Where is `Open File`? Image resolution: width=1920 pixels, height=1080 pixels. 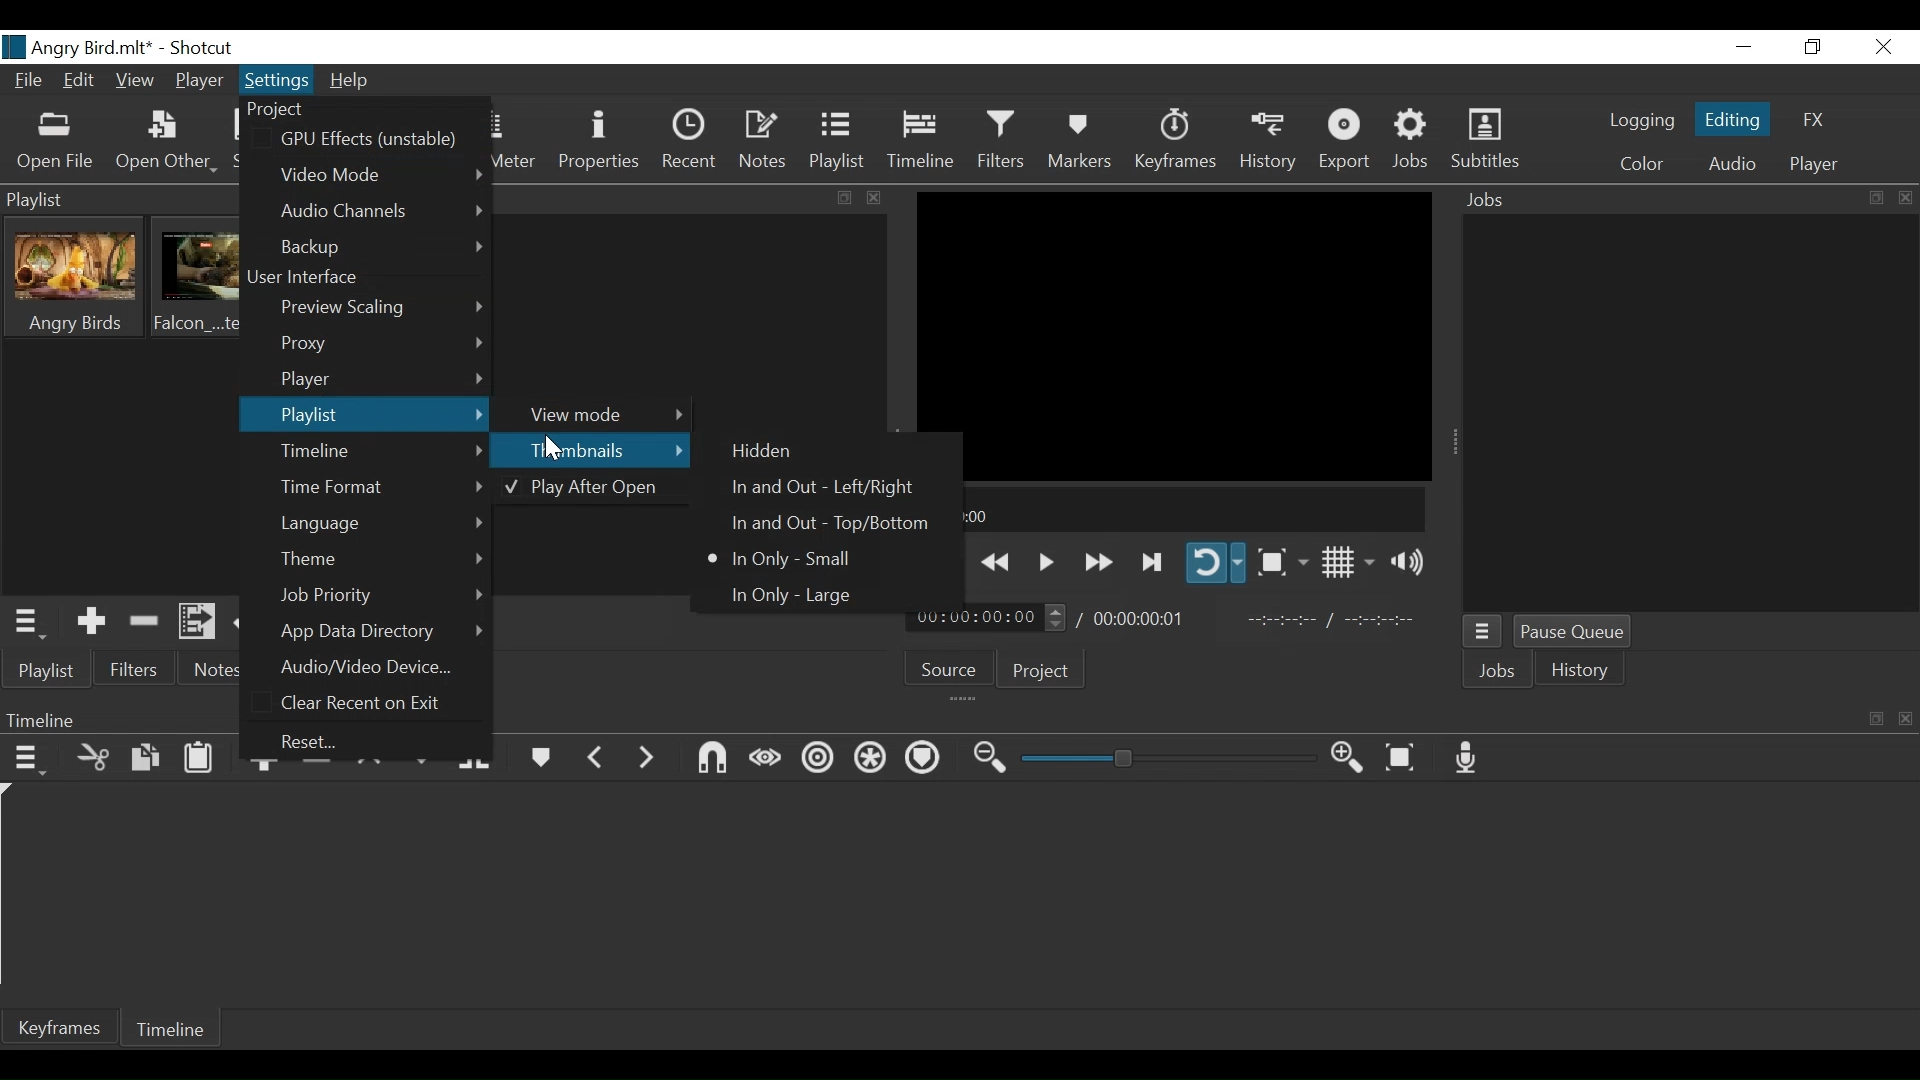 Open File is located at coordinates (57, 143).